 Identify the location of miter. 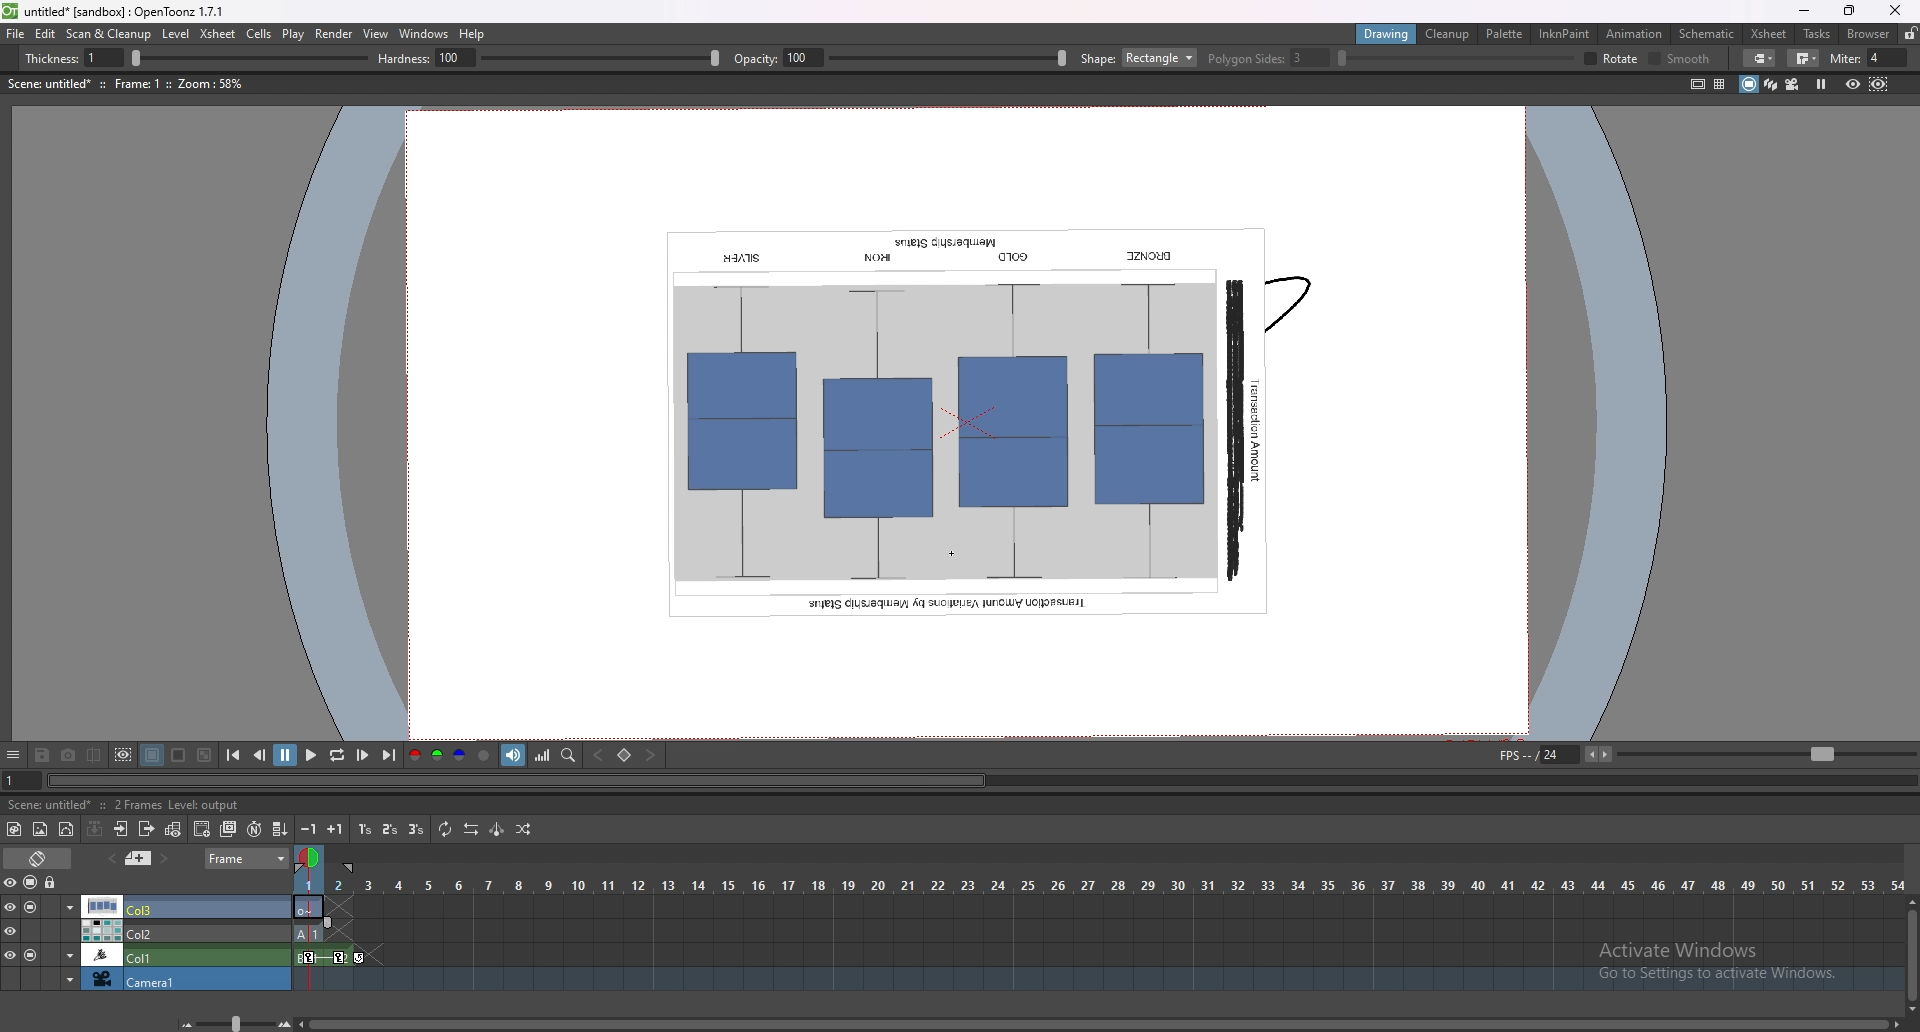
(1733, 58).